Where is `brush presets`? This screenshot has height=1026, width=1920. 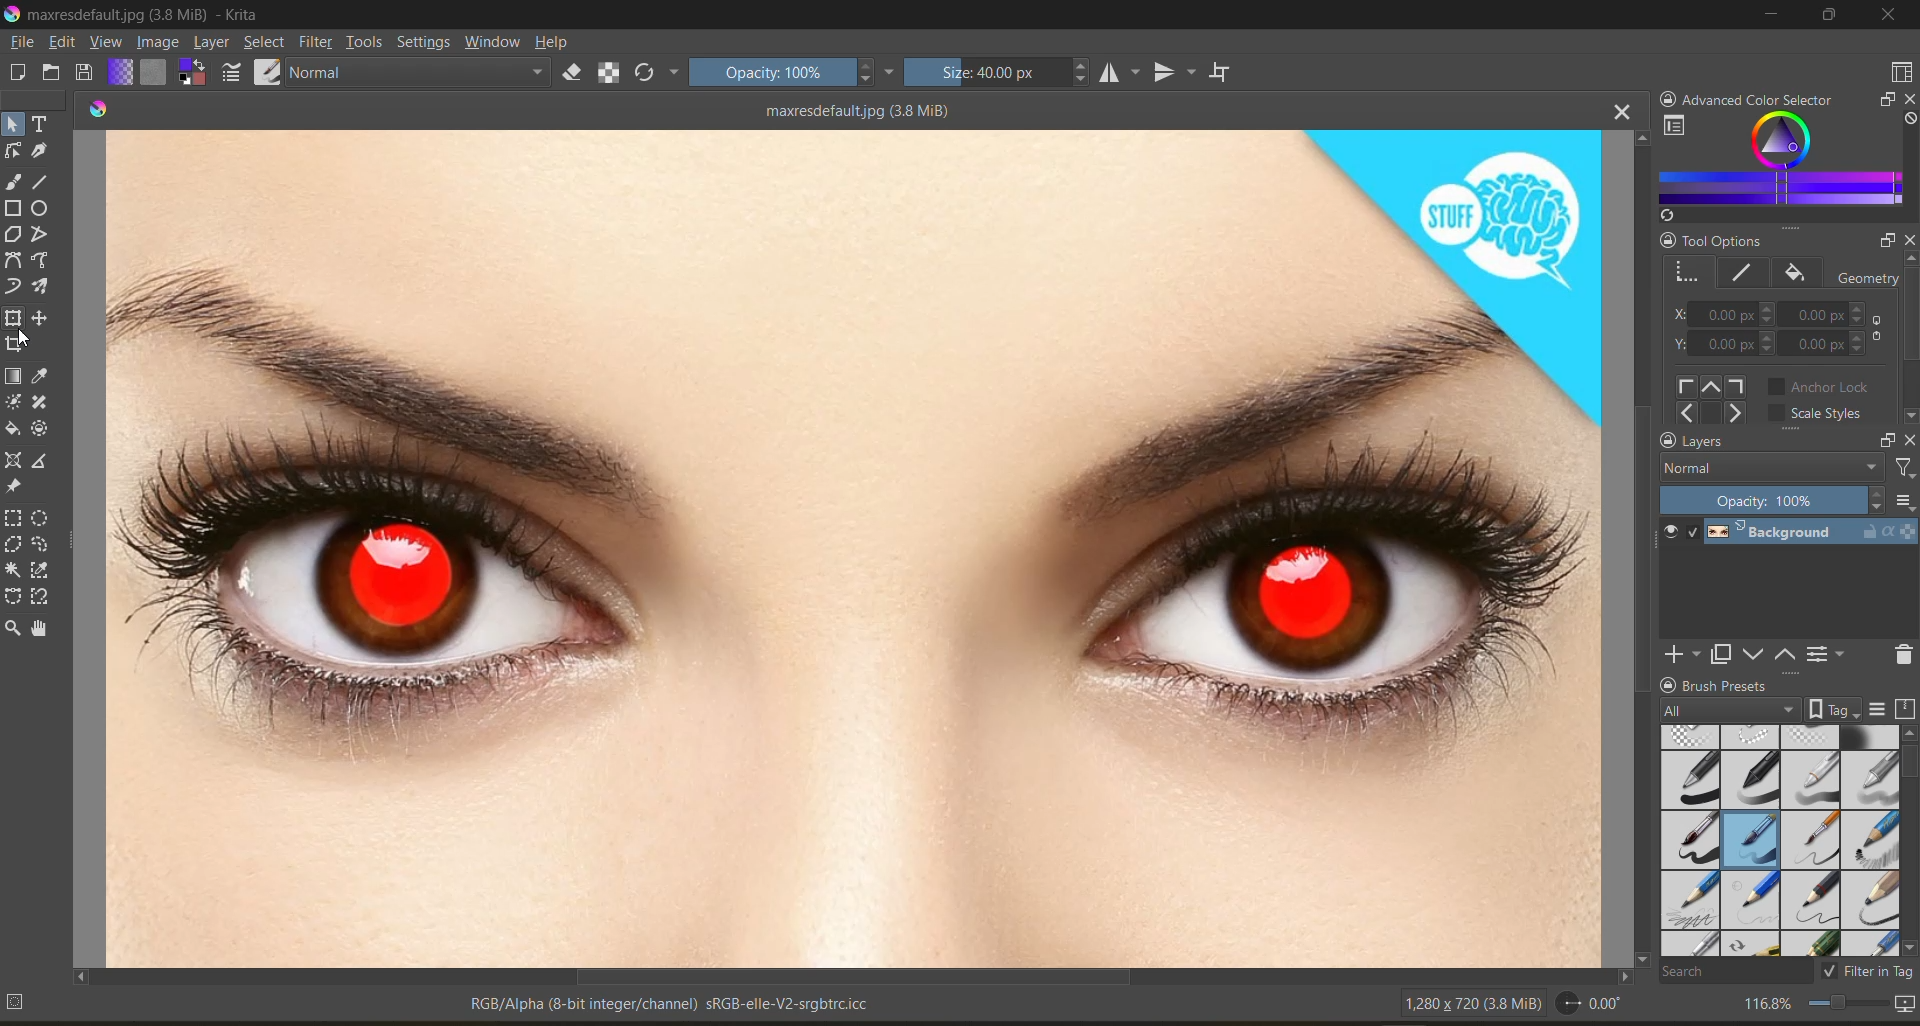 brush presets is located at coordinates (1779, 838).